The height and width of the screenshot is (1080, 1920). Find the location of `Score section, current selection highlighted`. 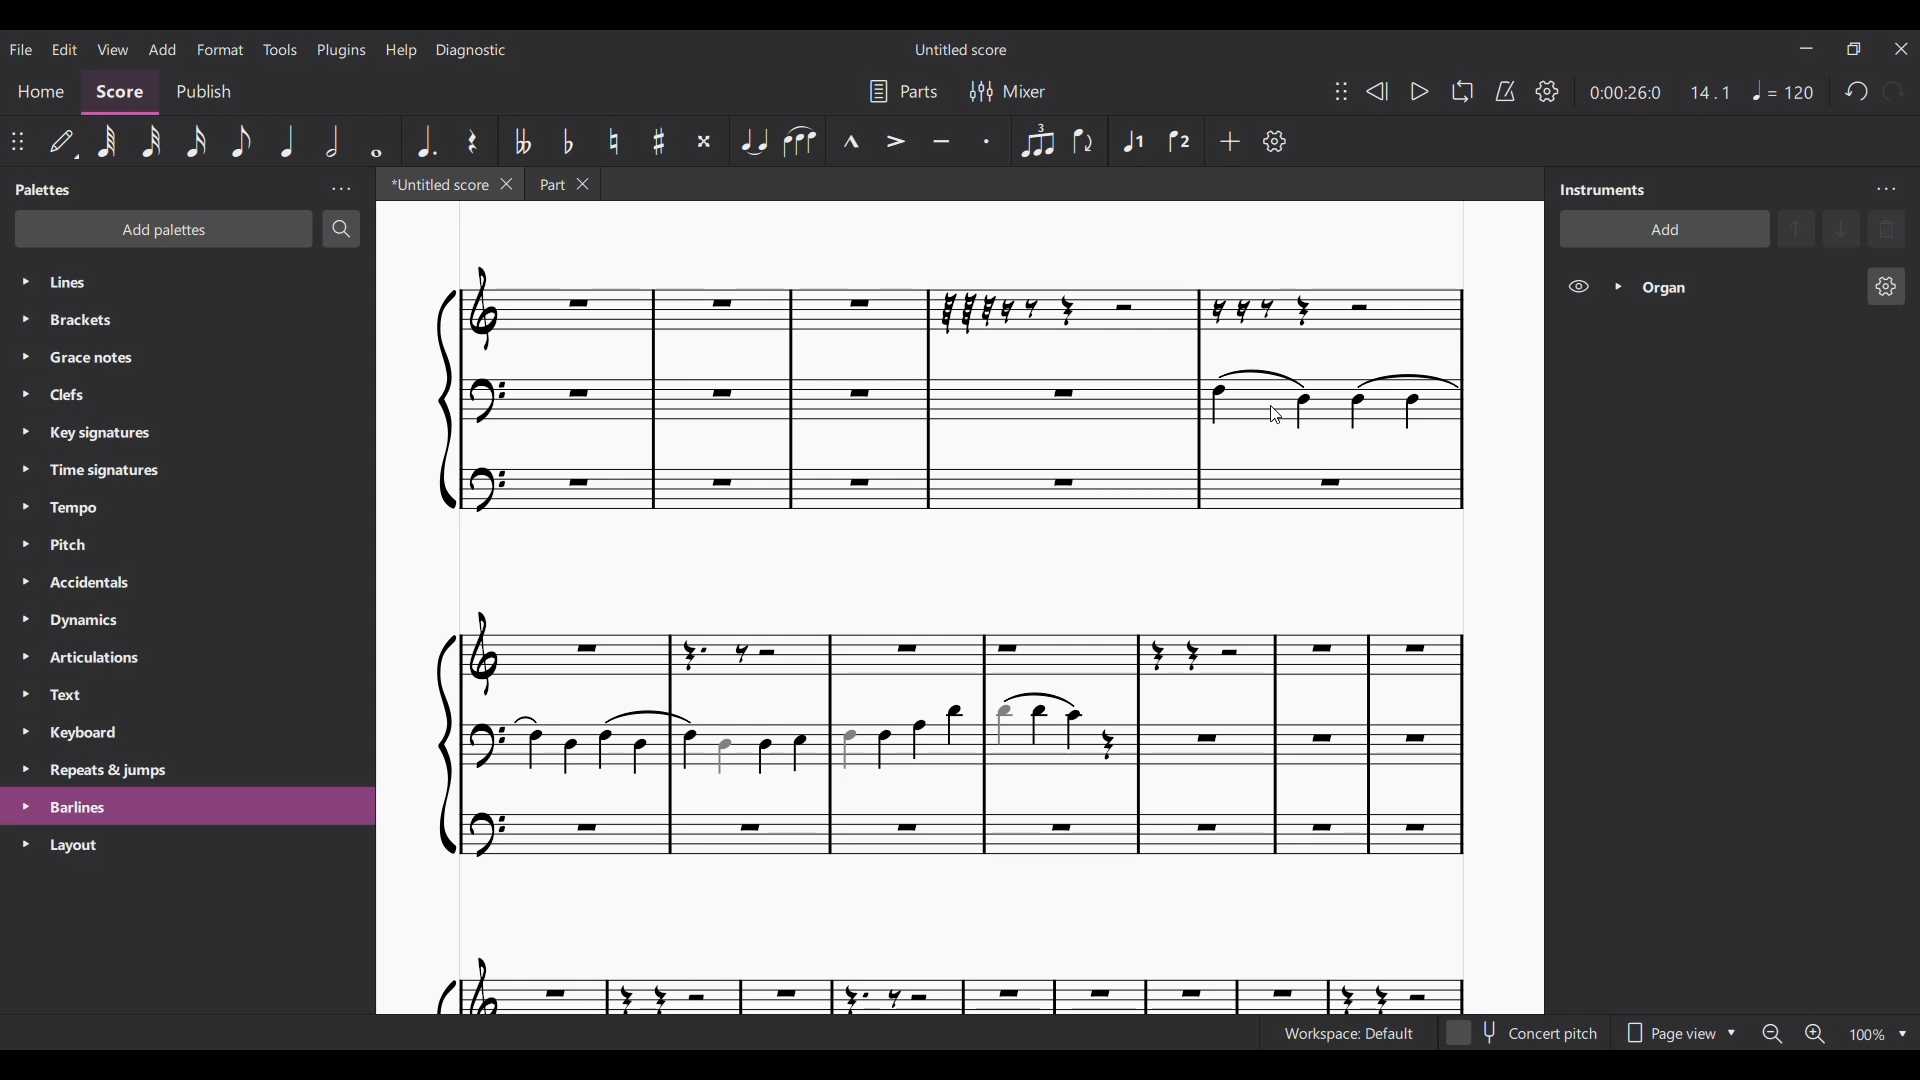

Score section, current selection highlighted is located at coordinates (120, 92).